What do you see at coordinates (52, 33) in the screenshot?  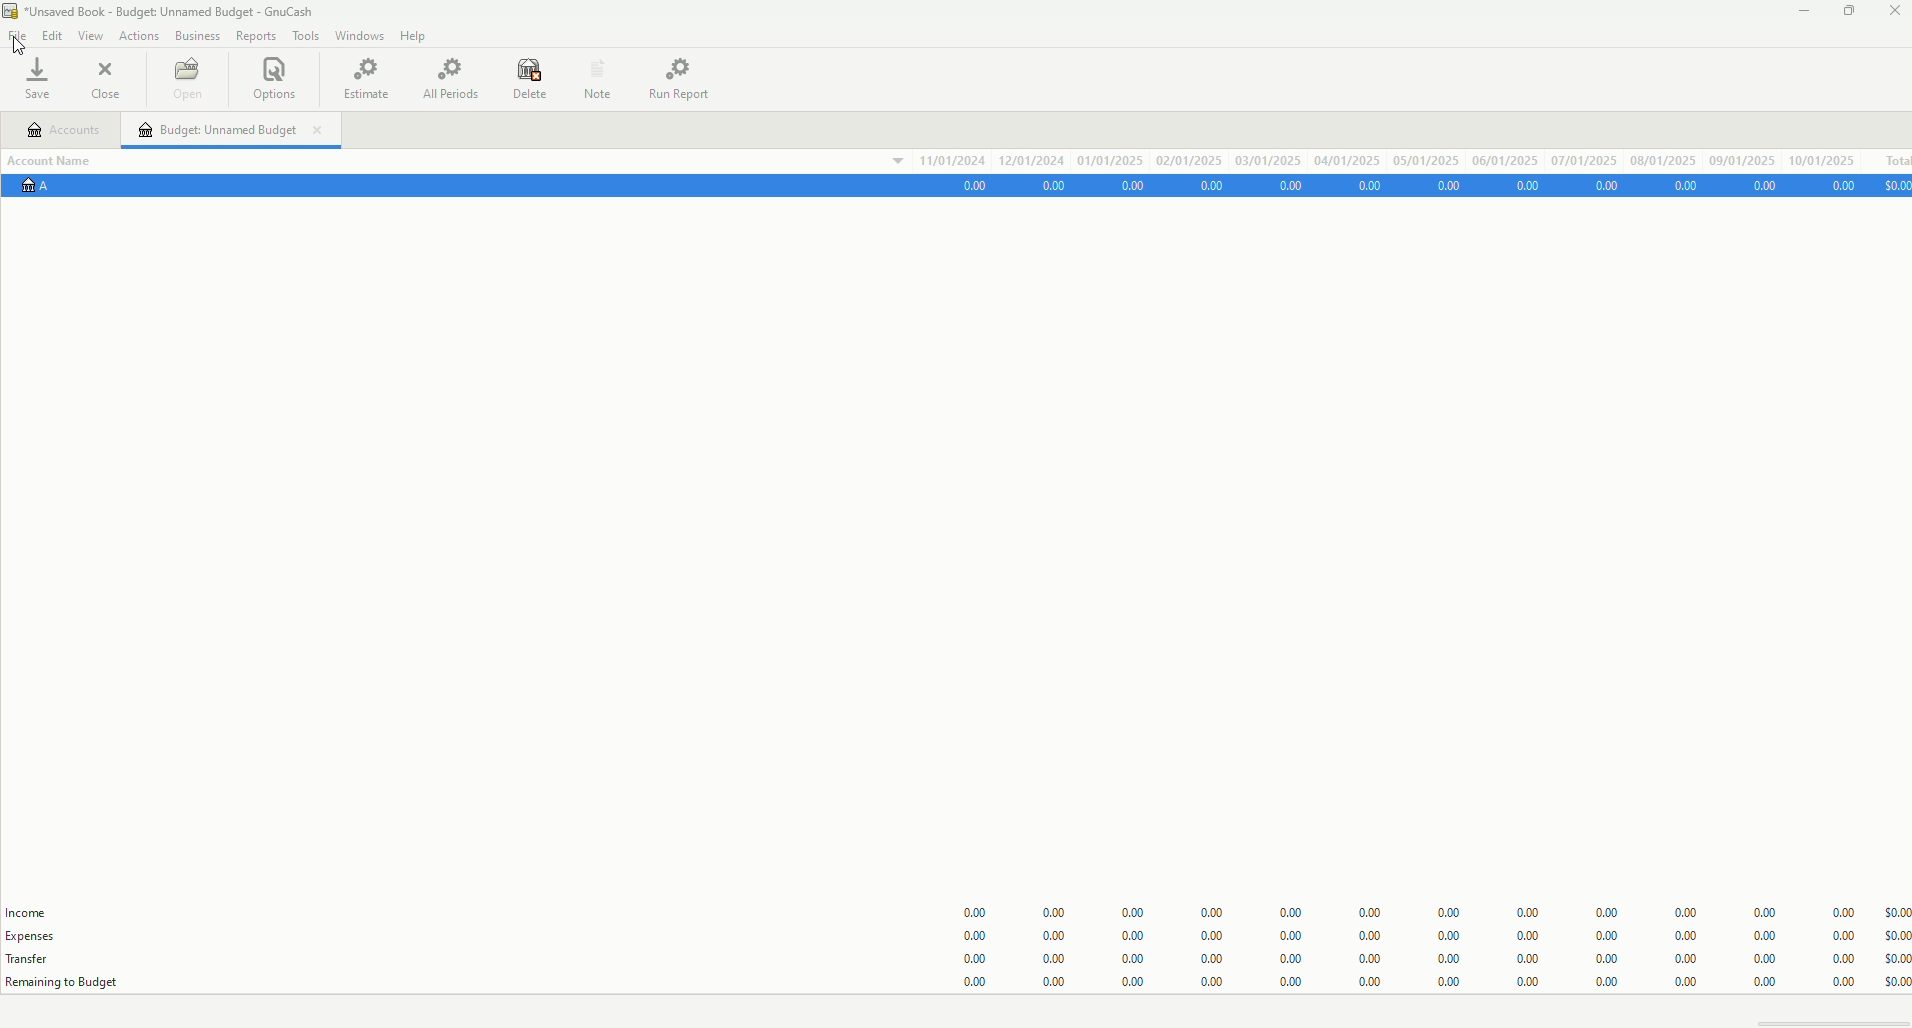 I see `Edit` at bounding box center [52, 33].